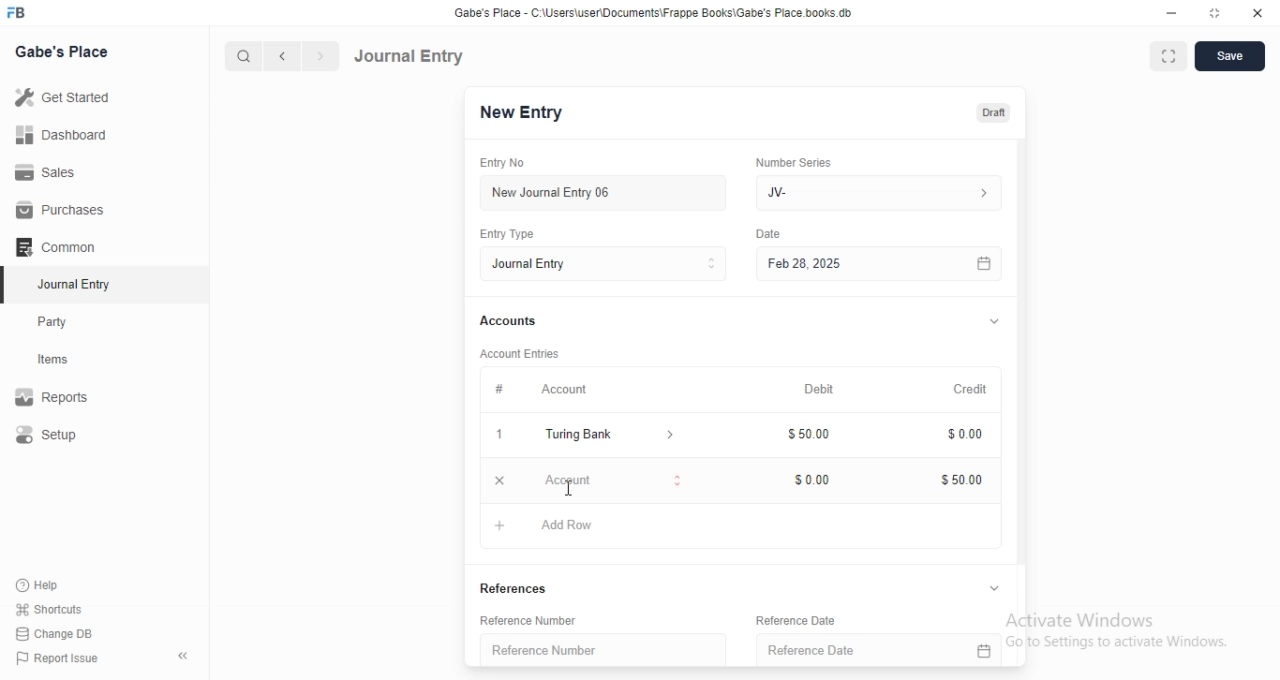  What do you see at coordinates (815, 479) in the screenshot?
I see `$000` at bounding box center [815, 479].